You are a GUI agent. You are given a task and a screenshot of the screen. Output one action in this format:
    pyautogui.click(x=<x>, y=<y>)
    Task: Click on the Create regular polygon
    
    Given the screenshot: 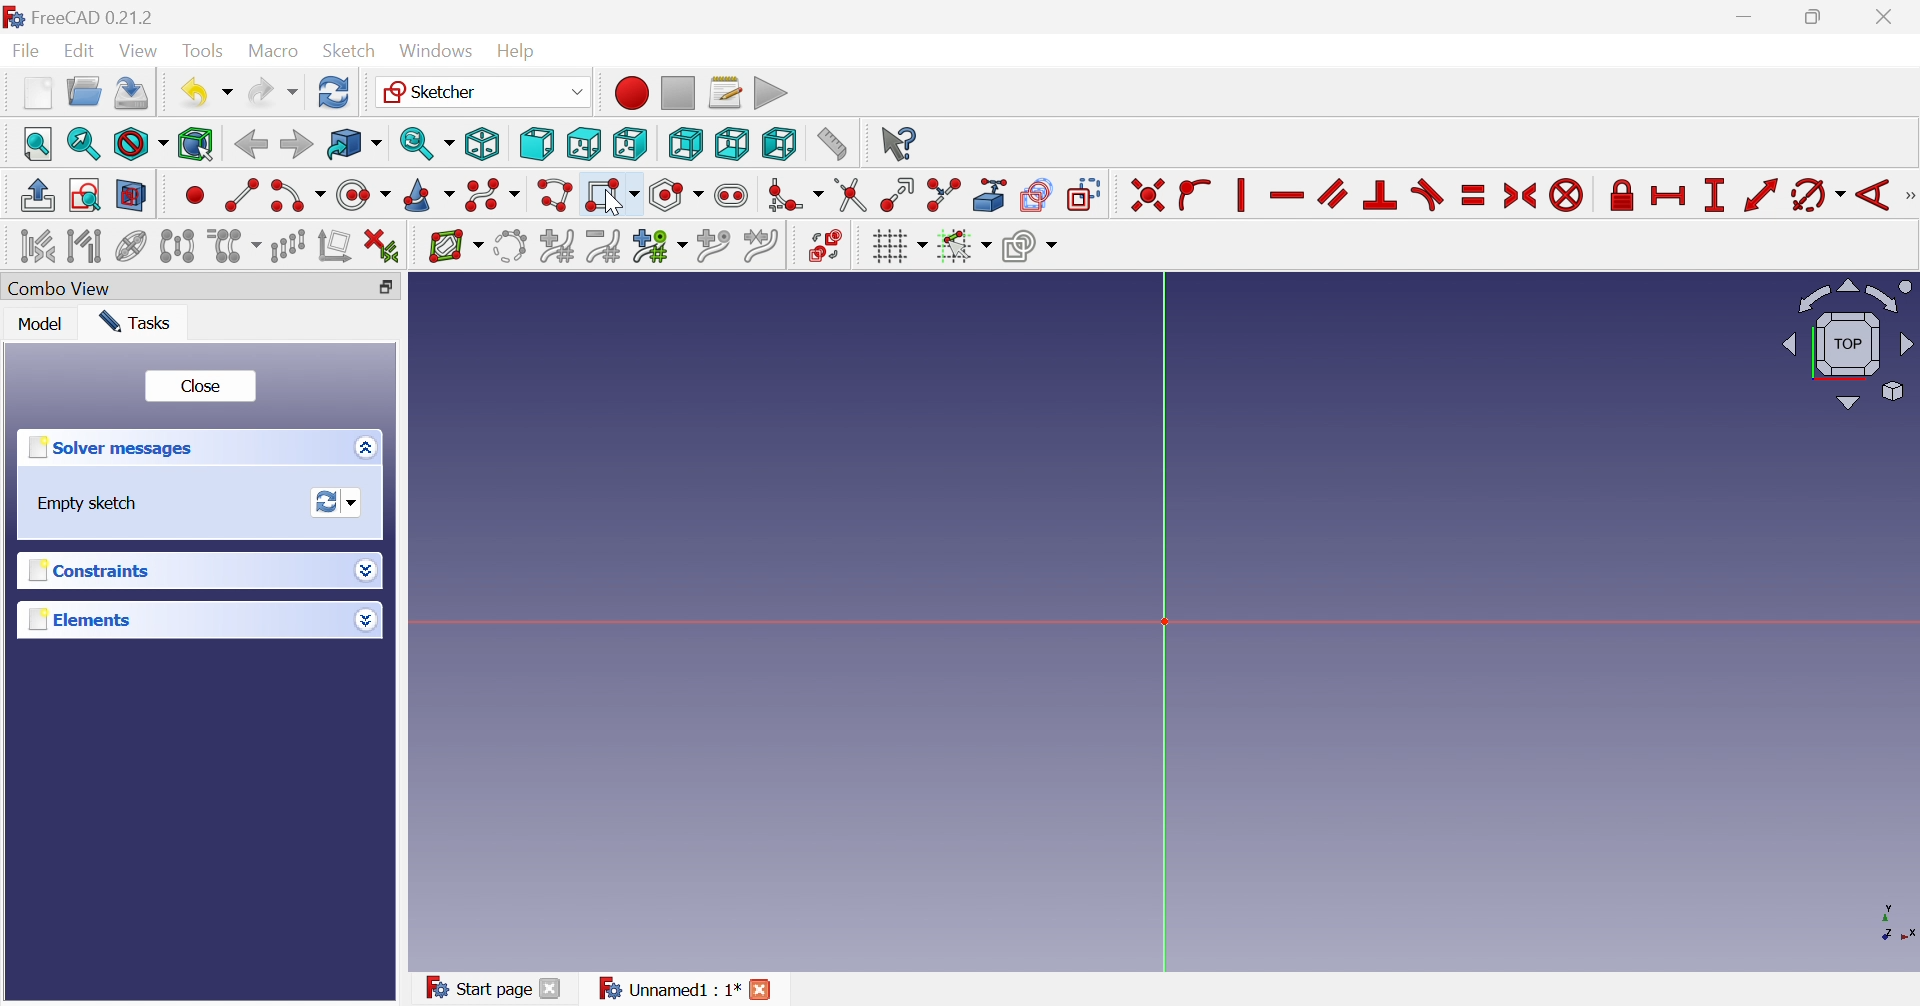 What is the action you would take?
    pyautogui.click(x=677, y=195)
    